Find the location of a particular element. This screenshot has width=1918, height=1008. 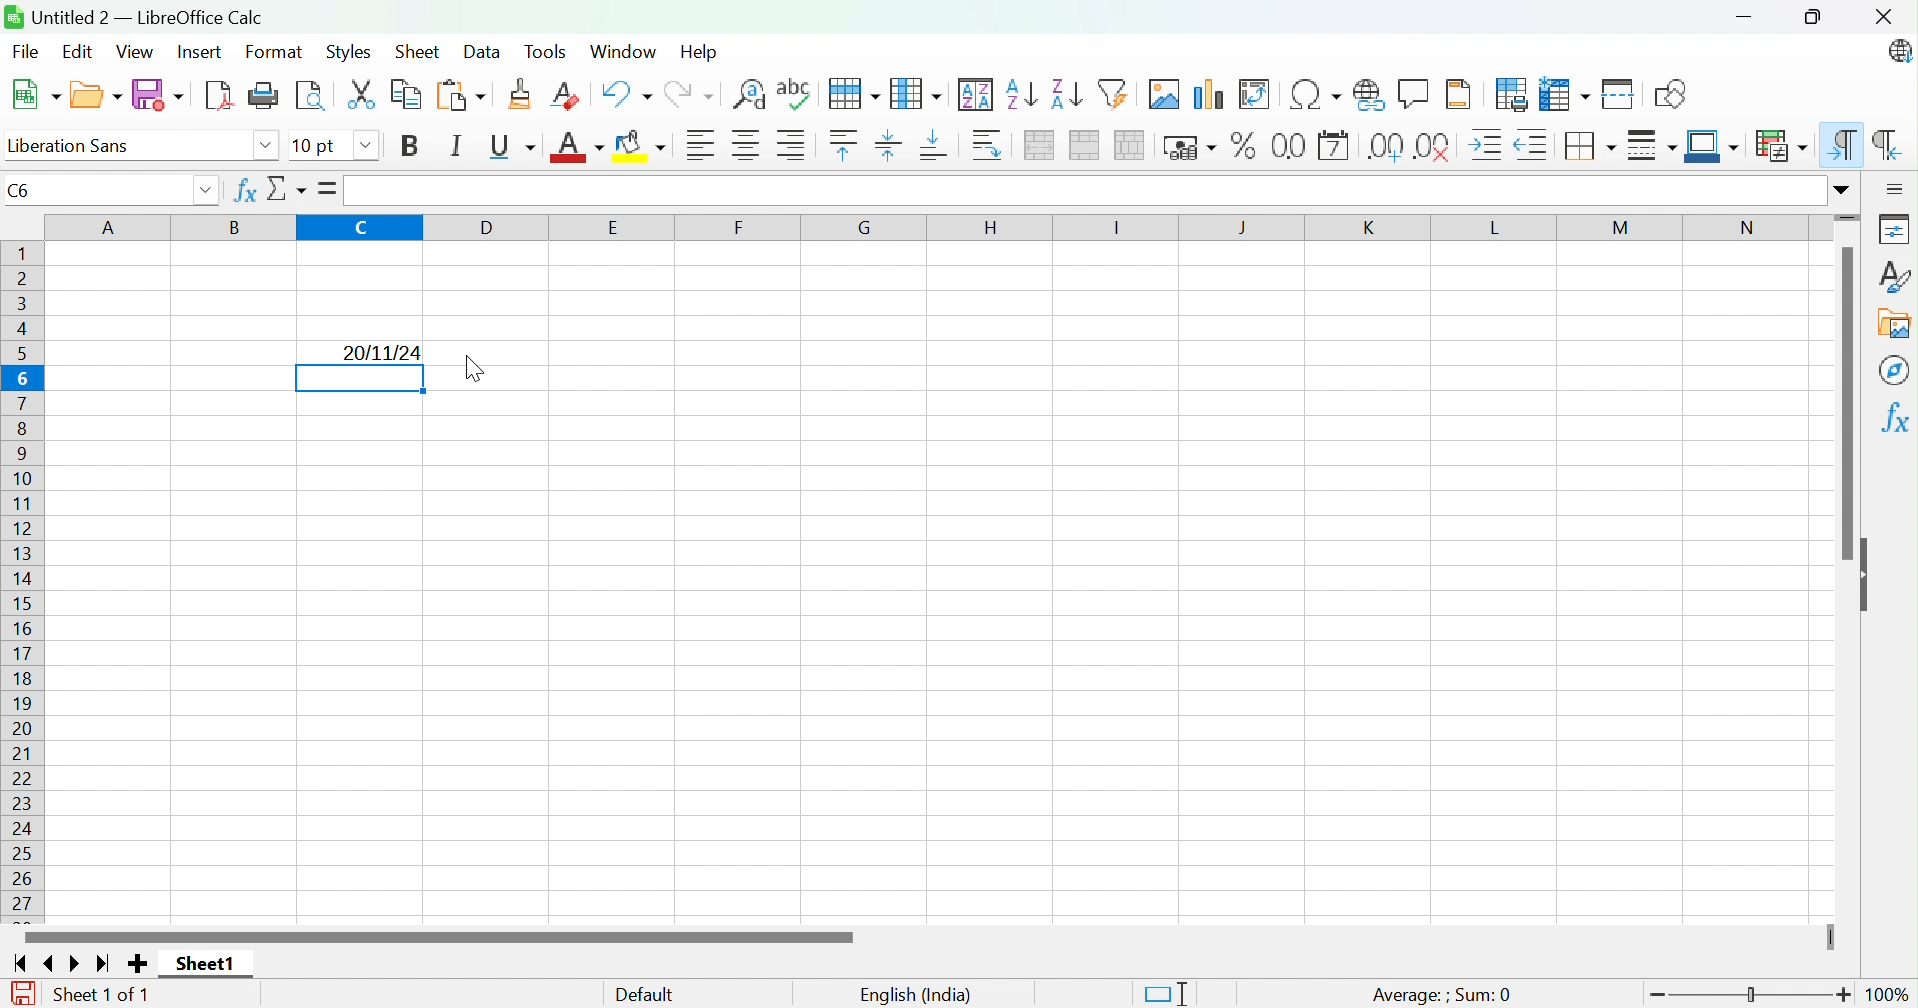

LibreOffice update available is located at coordinates (1898, 51).